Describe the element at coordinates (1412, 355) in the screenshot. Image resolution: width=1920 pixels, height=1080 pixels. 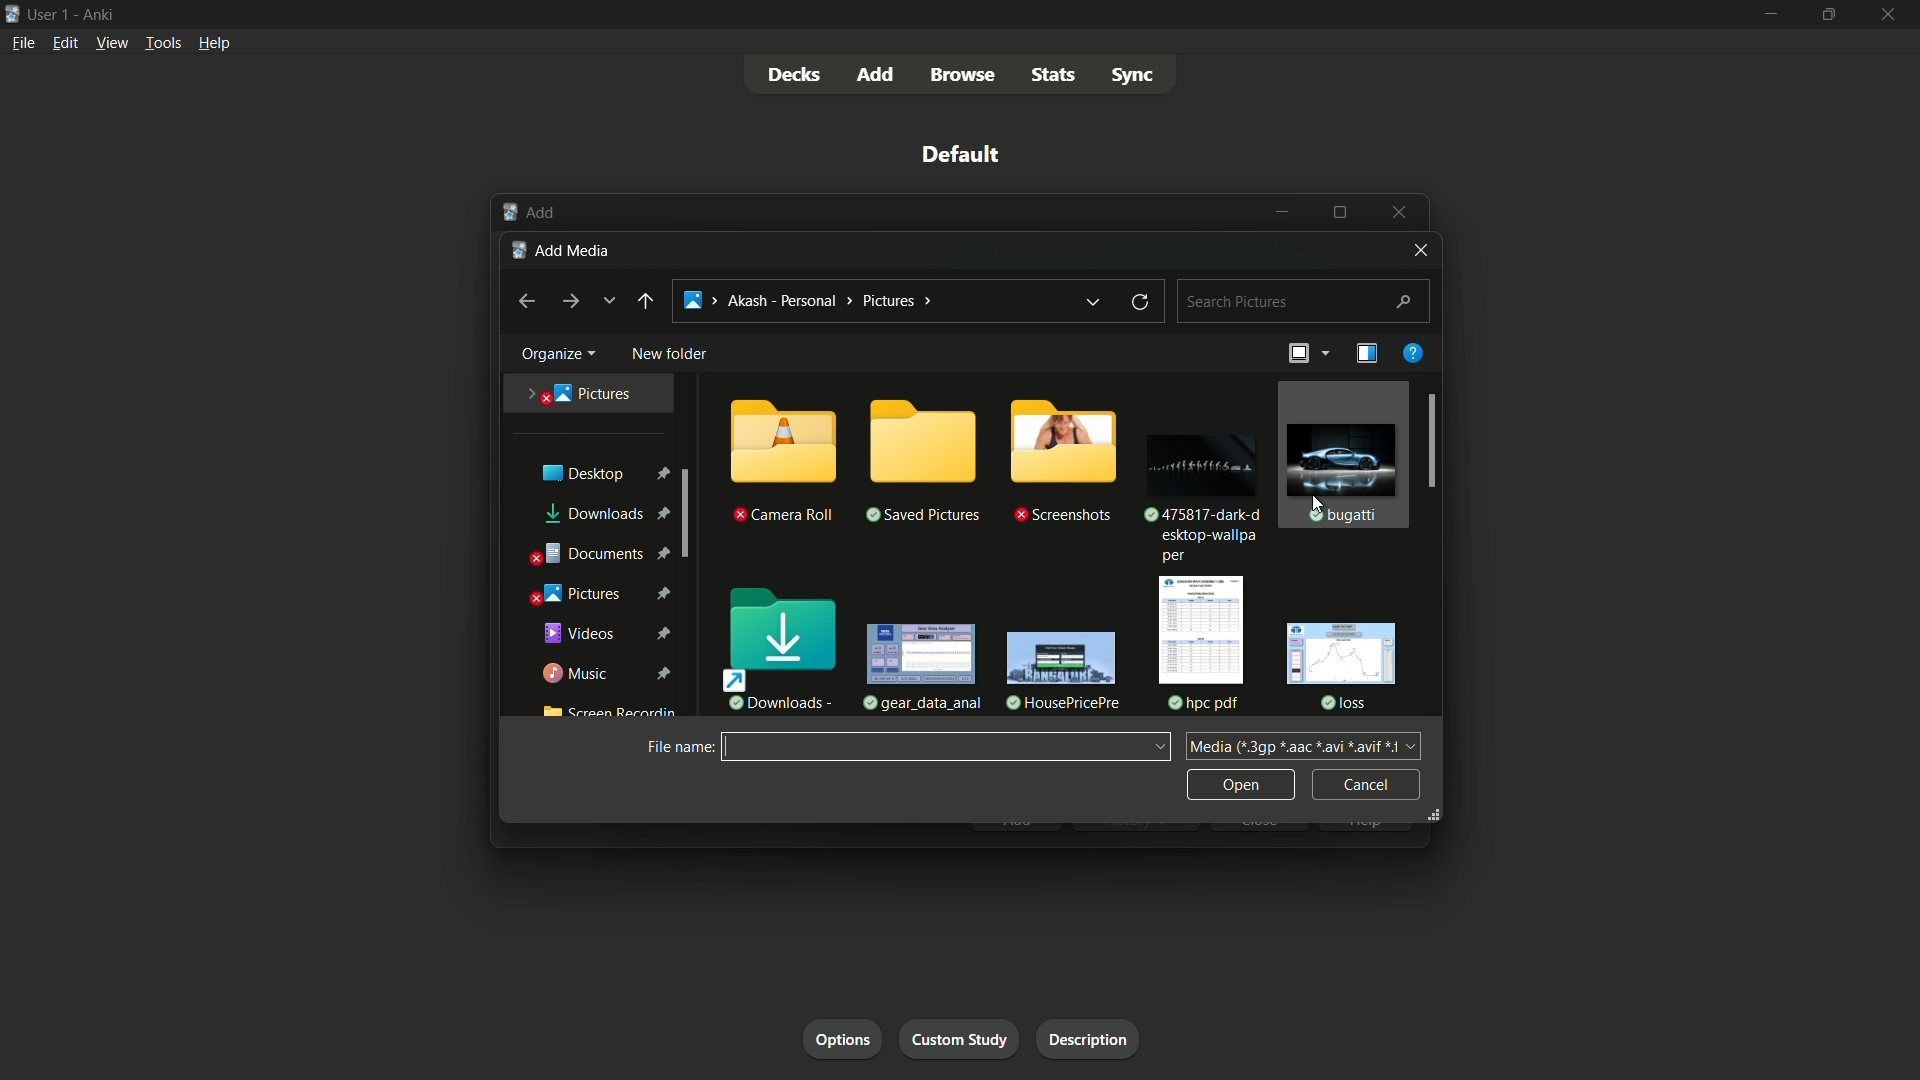
I see `get help` at that location.